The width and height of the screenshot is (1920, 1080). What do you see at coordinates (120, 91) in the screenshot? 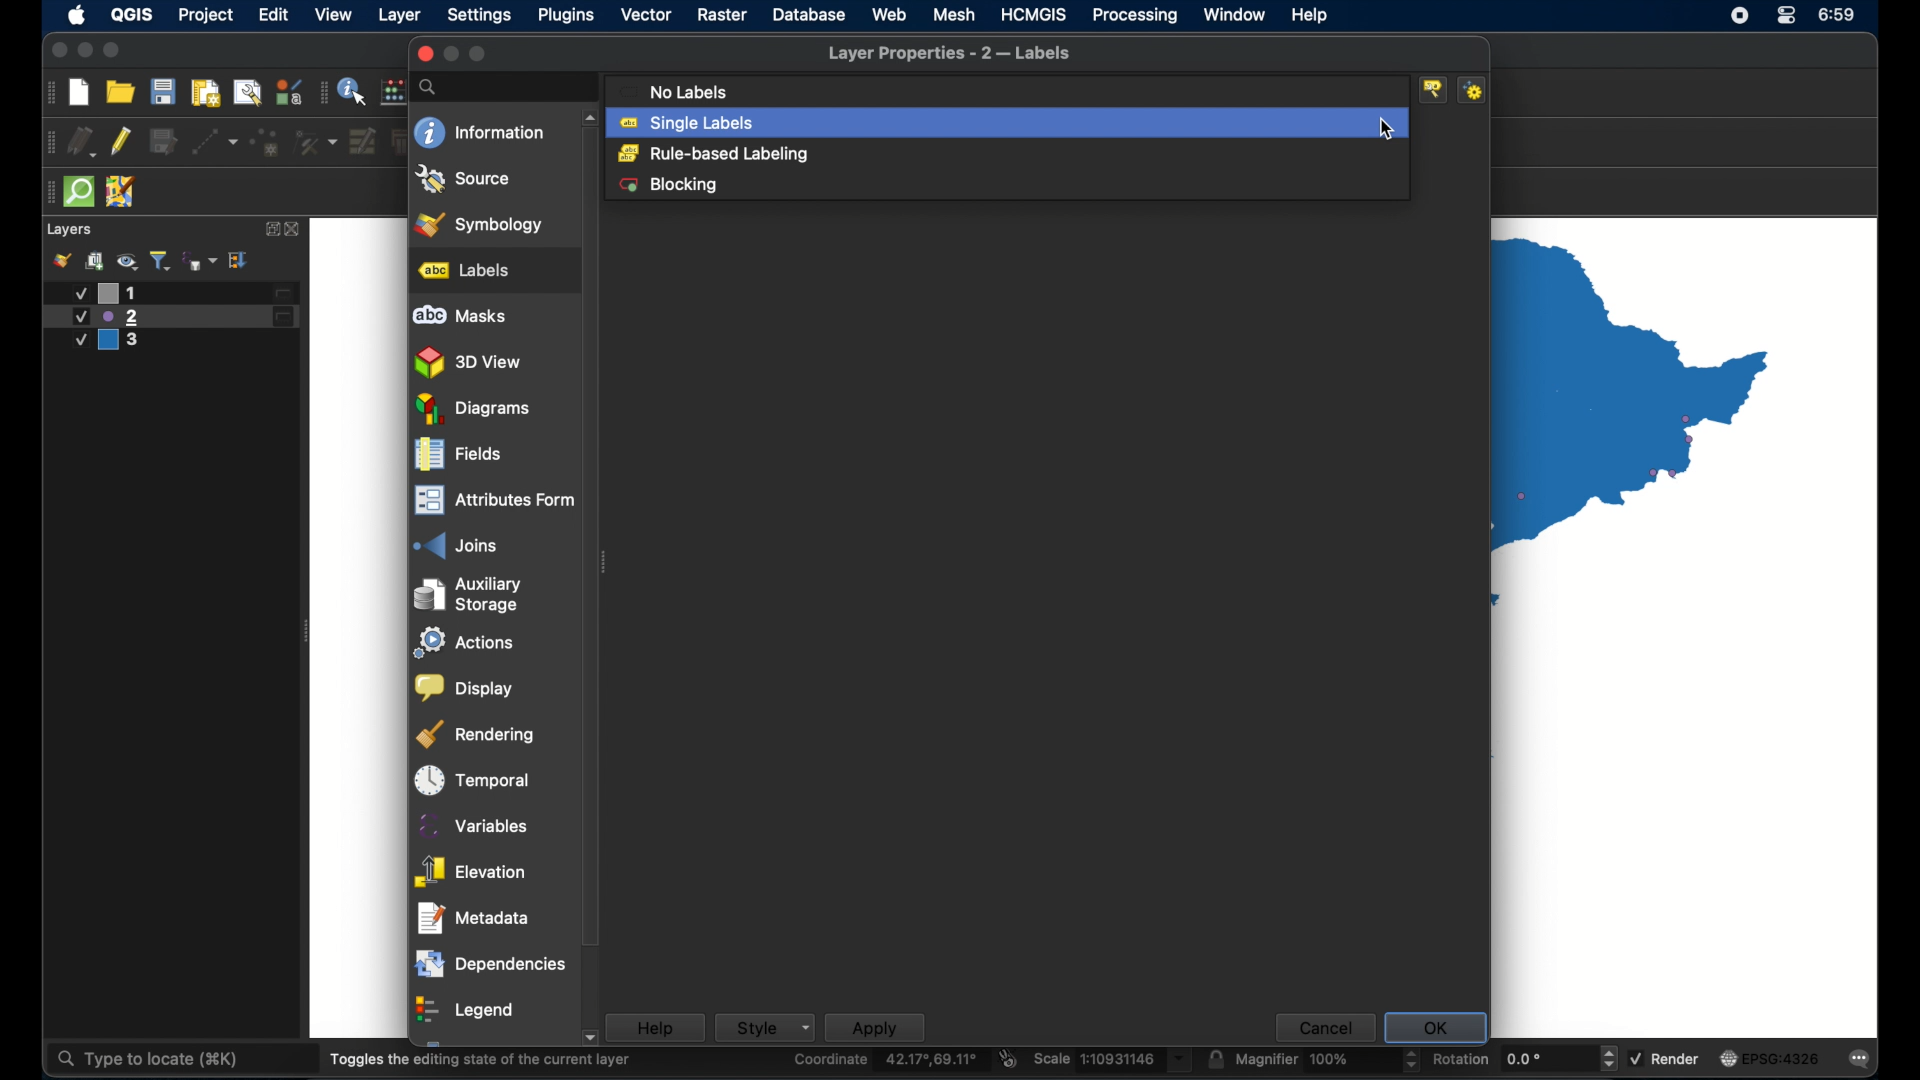
I see `open` at bounding box center [120, 91].